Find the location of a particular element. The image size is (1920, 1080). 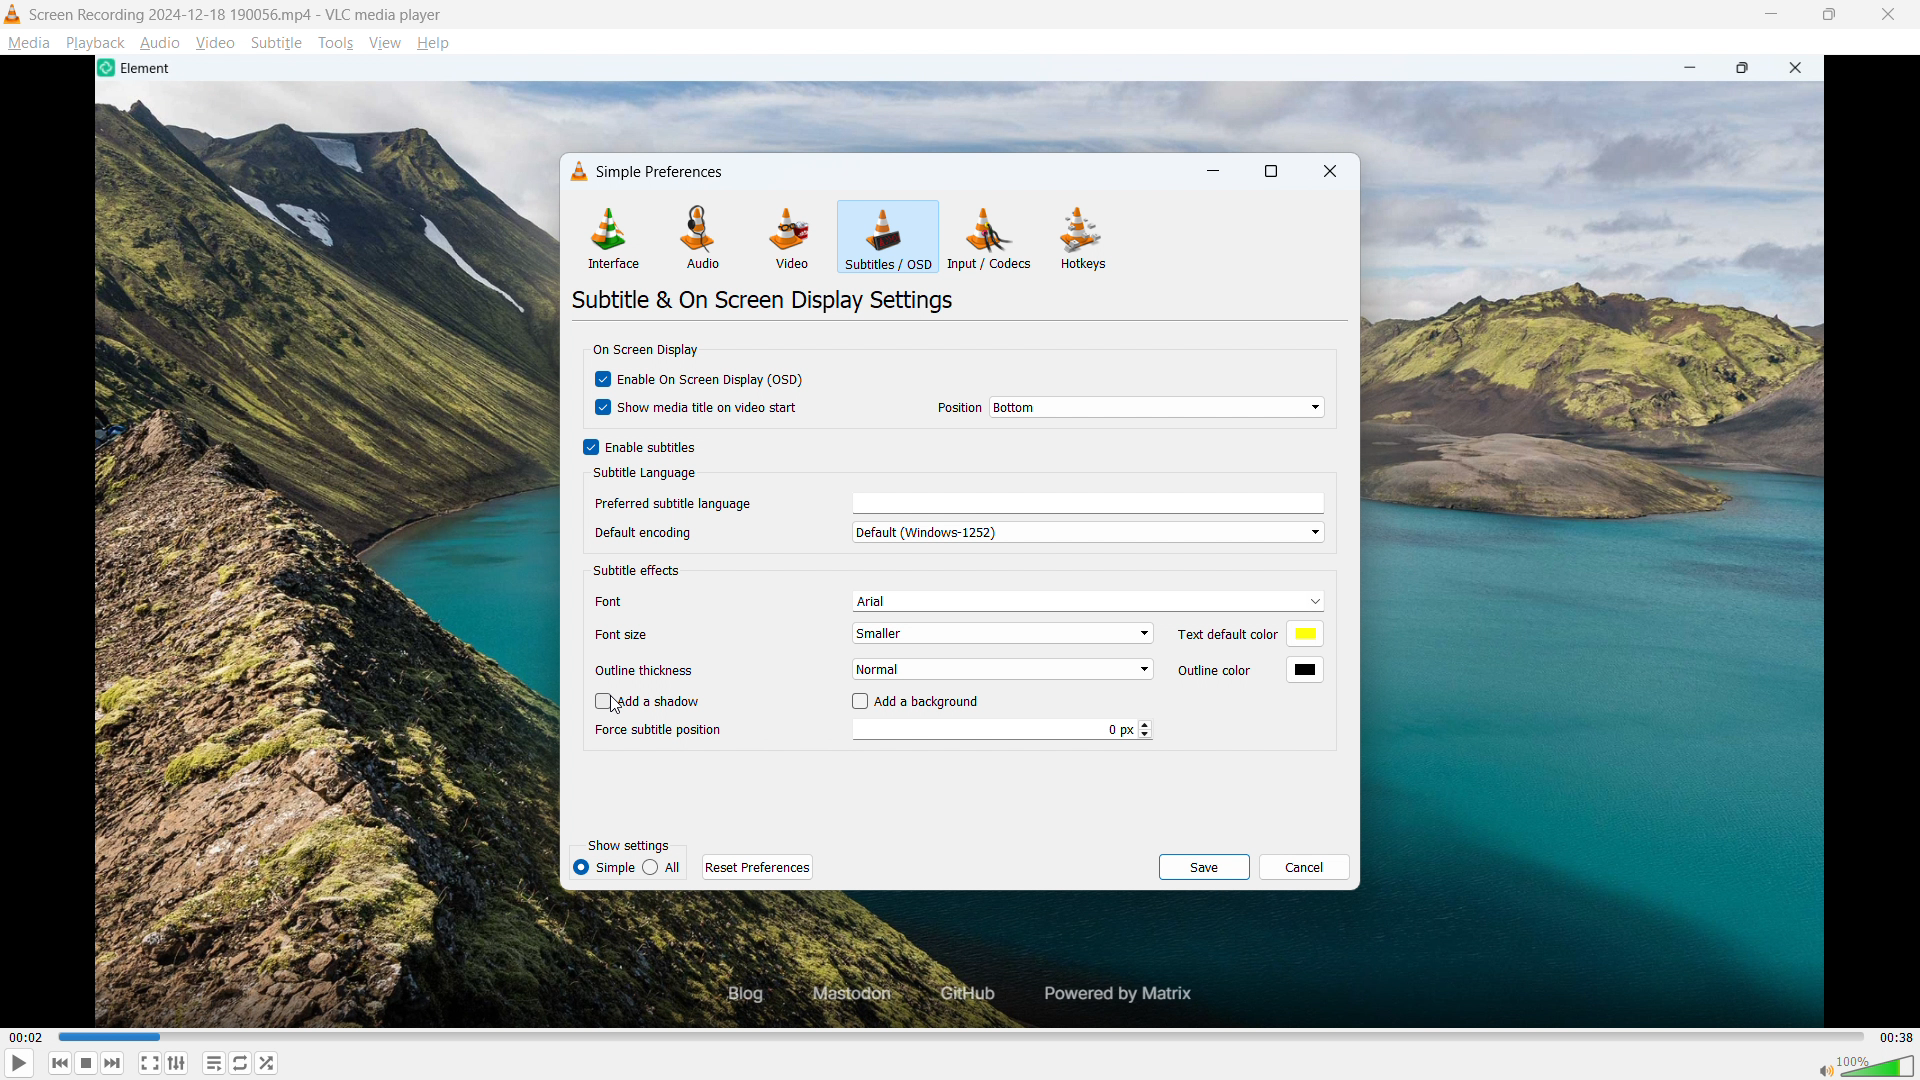

VLC logo is located at coordinates (576, 172).